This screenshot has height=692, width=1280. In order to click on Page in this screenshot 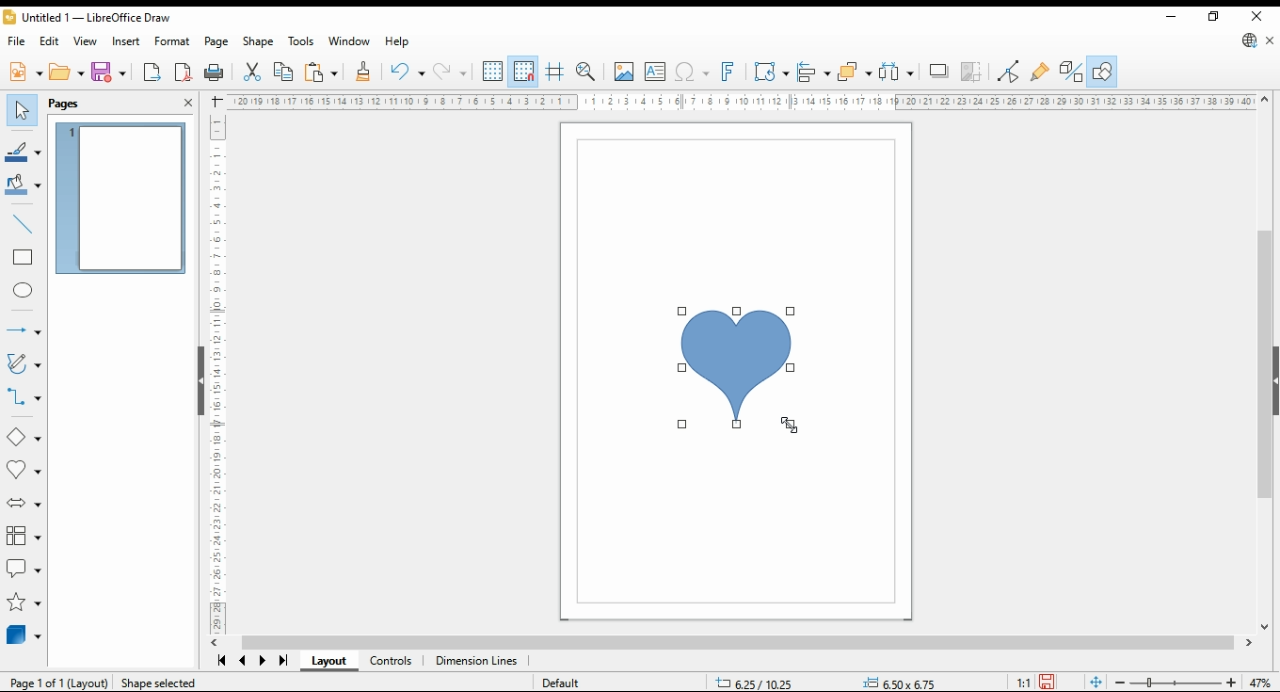, I will do `click(60, 682)`.